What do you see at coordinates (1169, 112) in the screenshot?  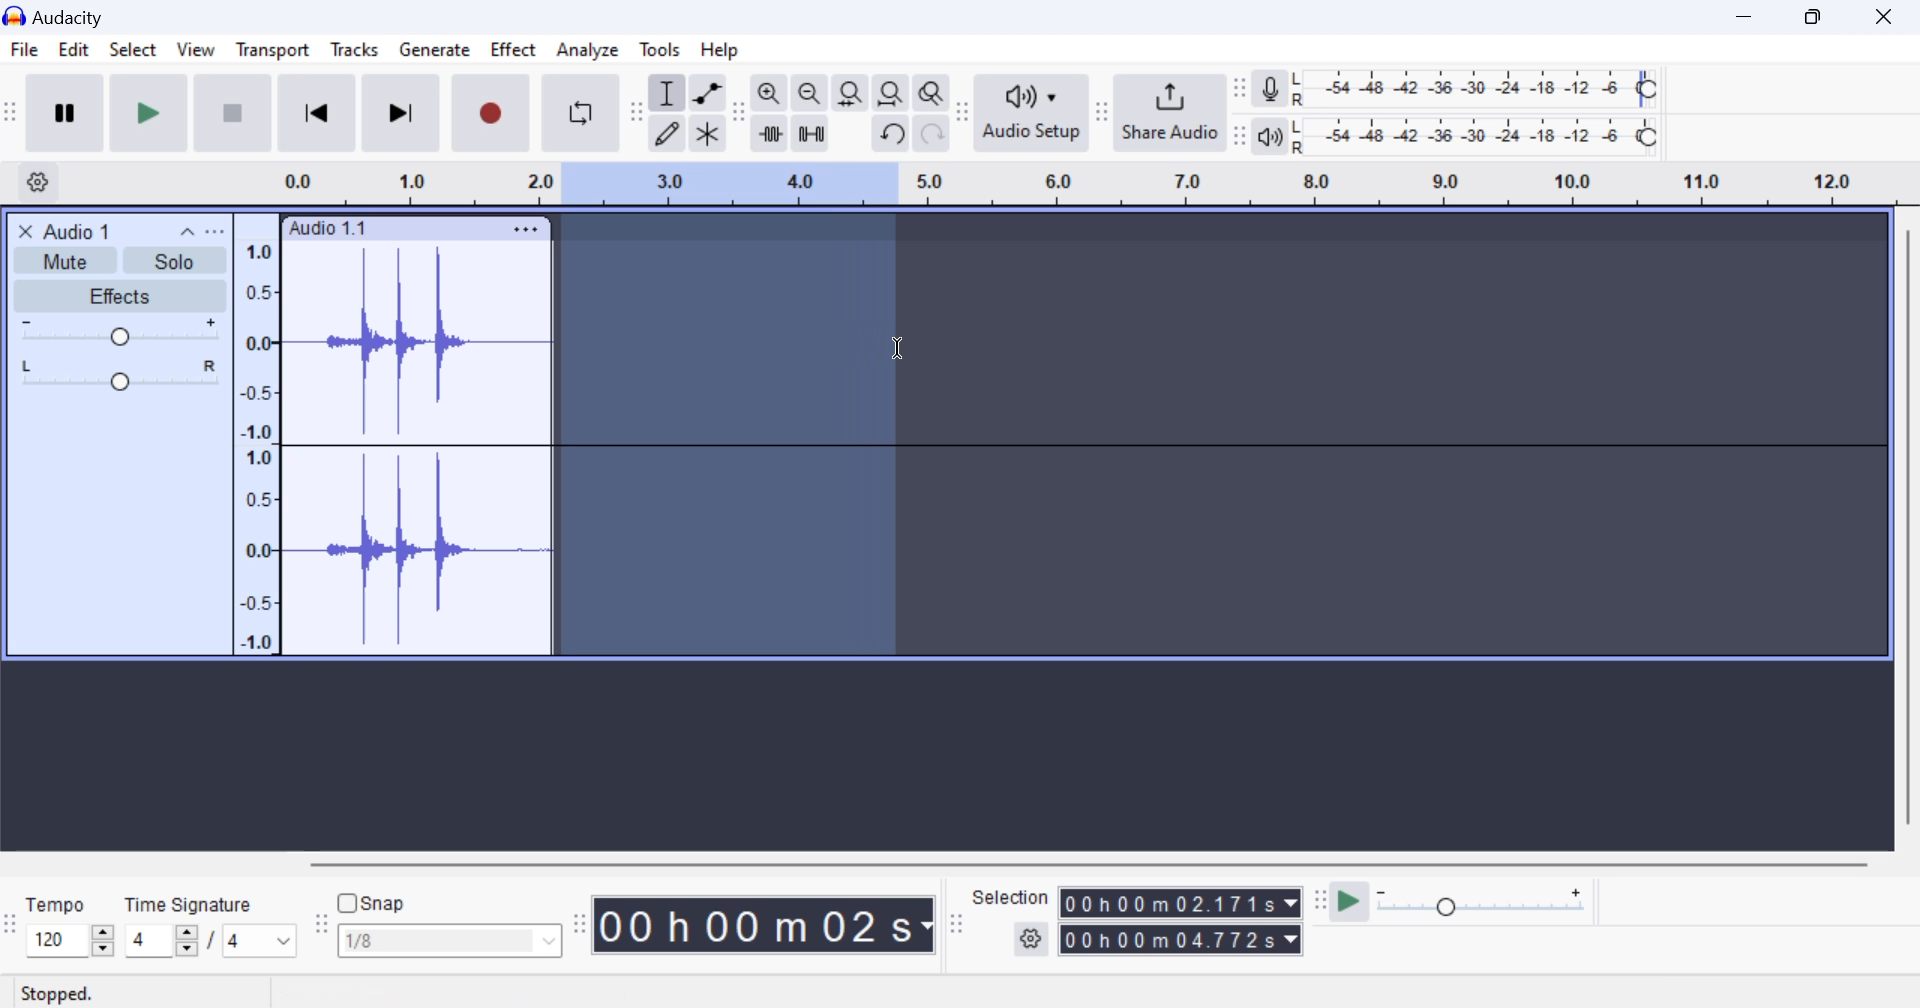 I see `Share Audio` at bounding box center [1169, 112].